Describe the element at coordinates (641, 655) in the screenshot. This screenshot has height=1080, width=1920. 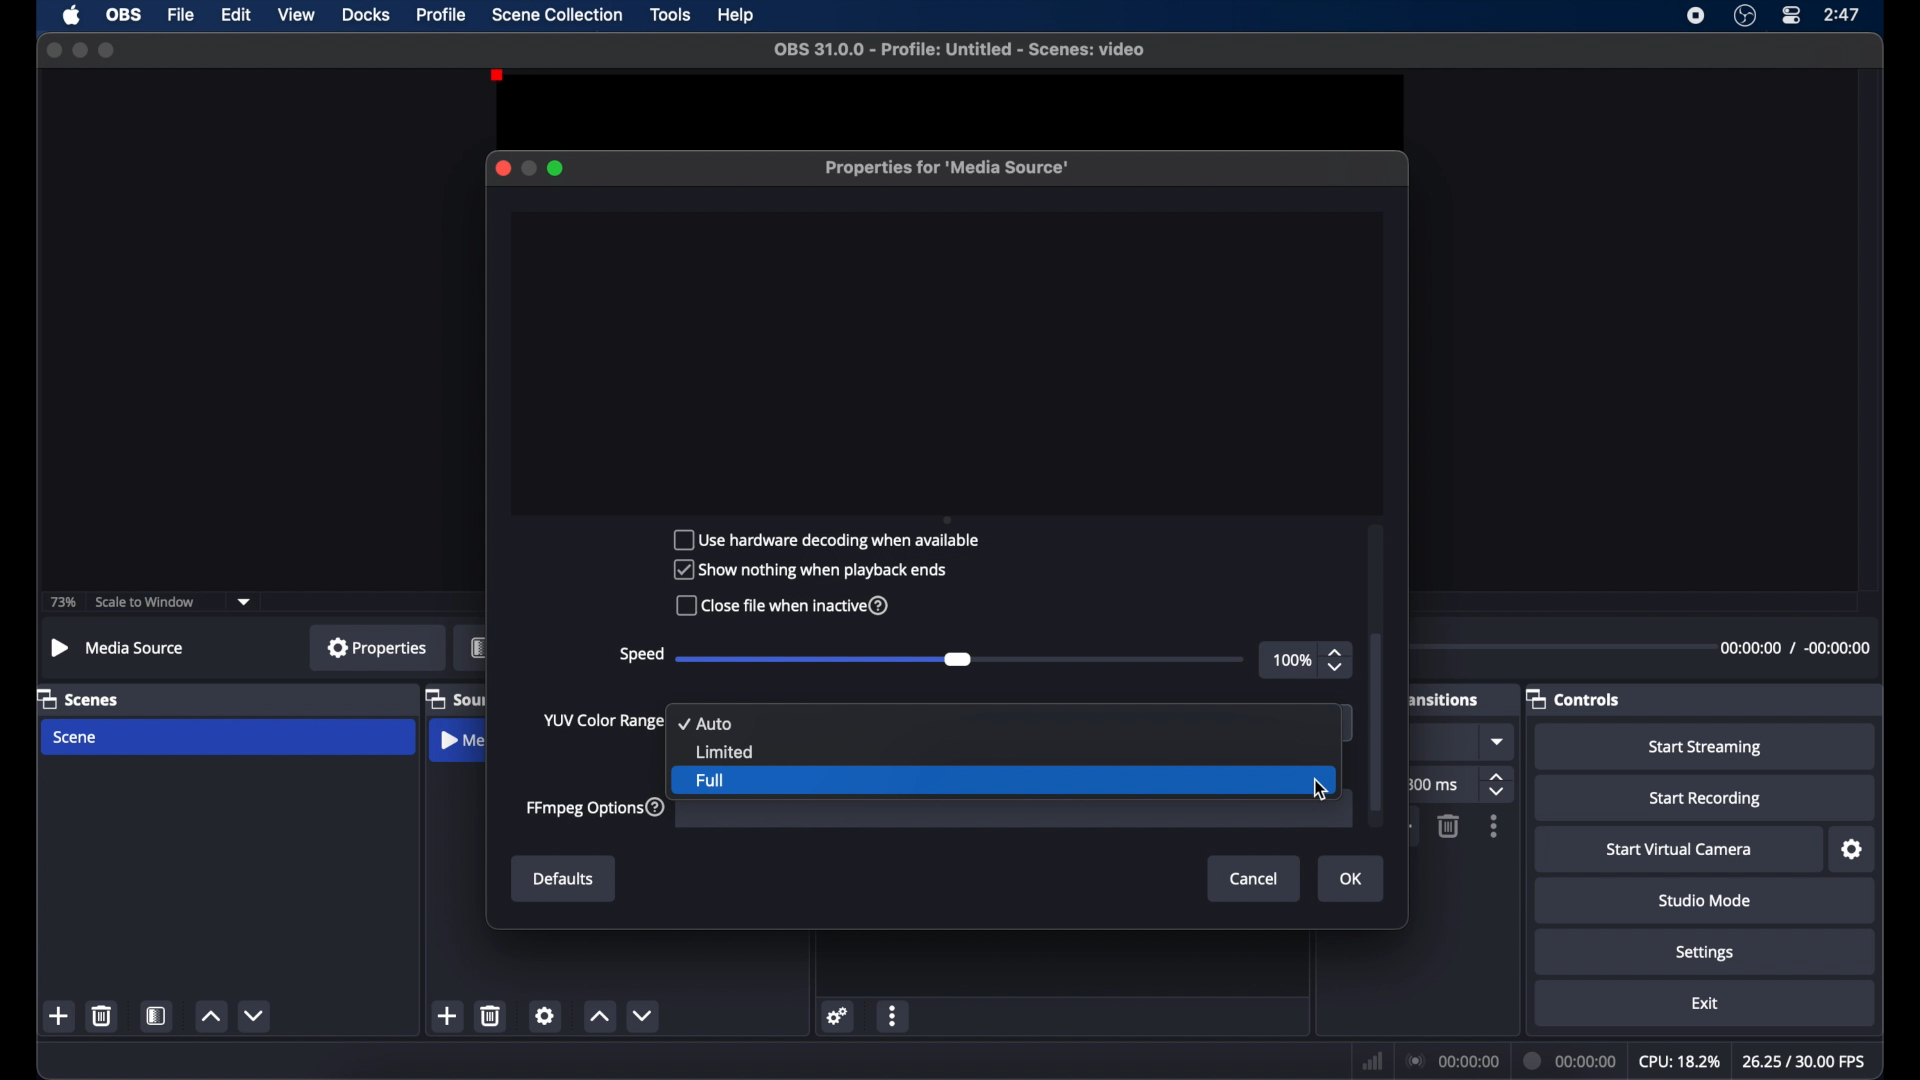
I see `speed` at that location.